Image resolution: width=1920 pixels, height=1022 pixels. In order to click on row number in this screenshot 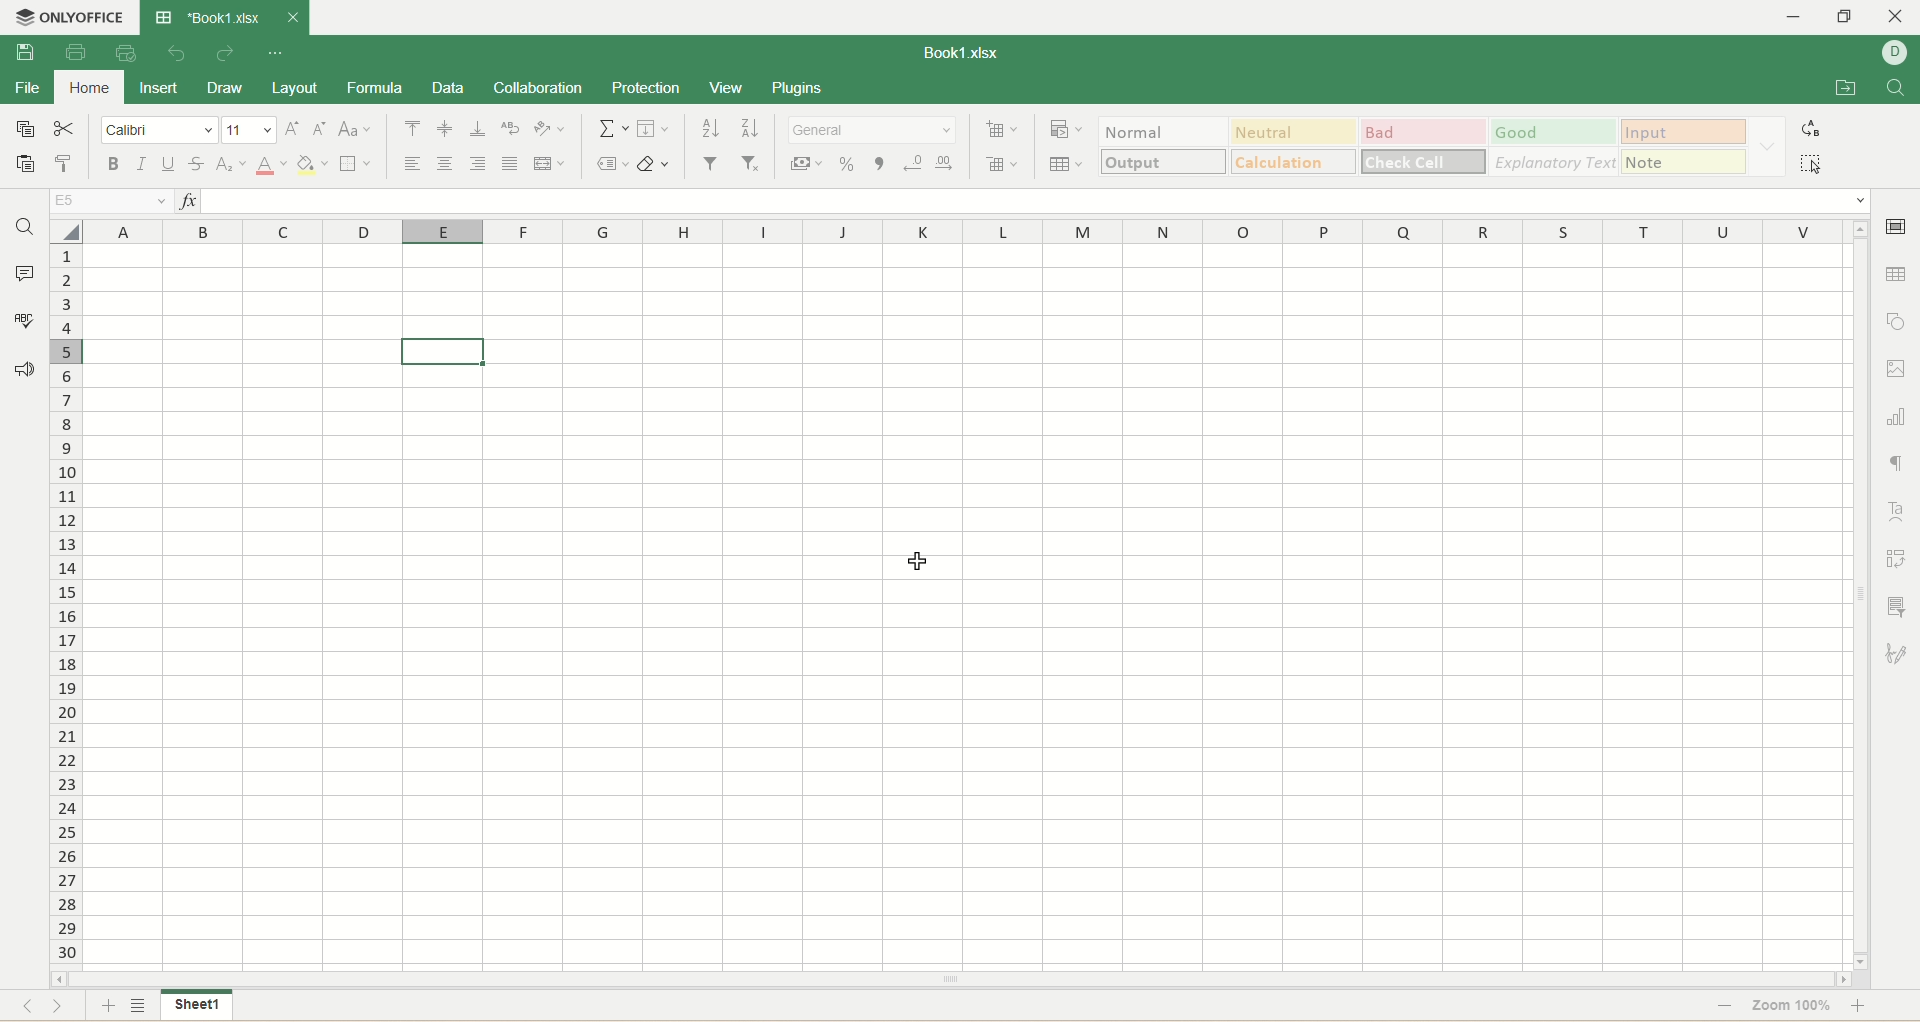, I will do `click(70, 601)`.